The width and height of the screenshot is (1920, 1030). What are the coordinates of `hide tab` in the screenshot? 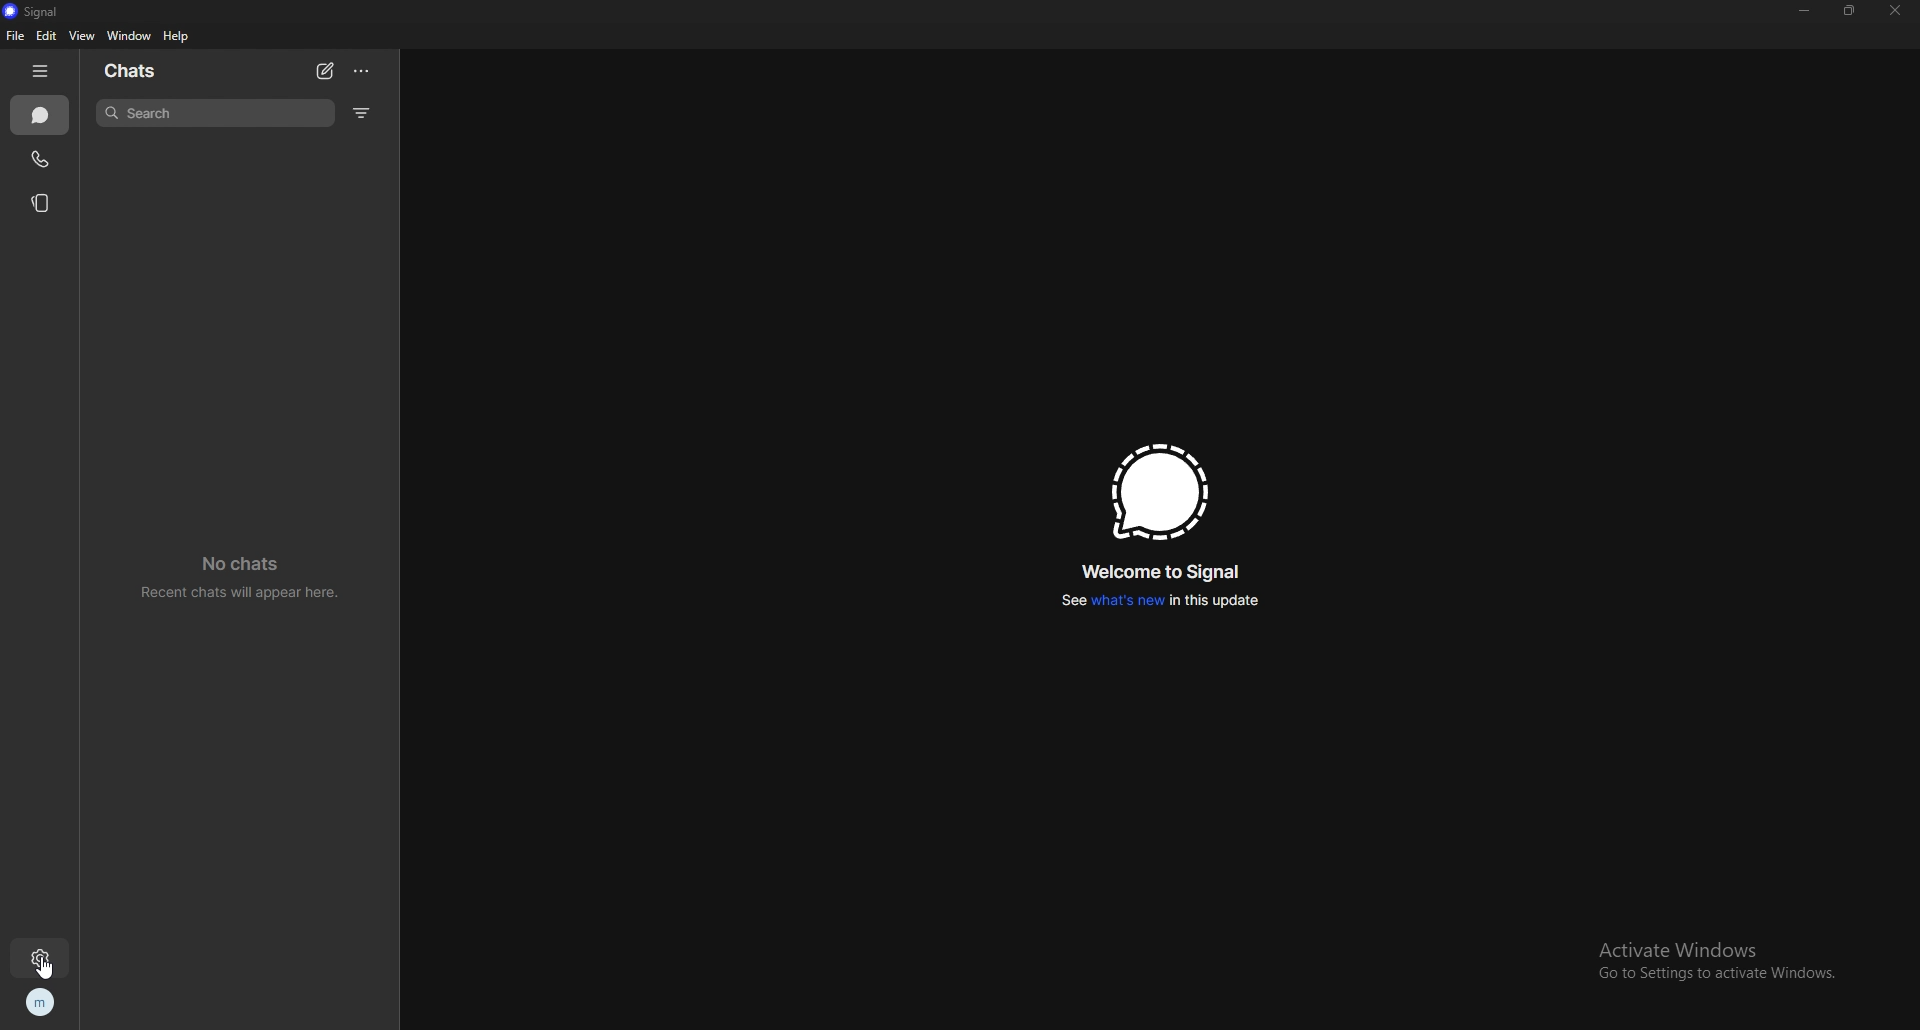 It's located at (40, 72).